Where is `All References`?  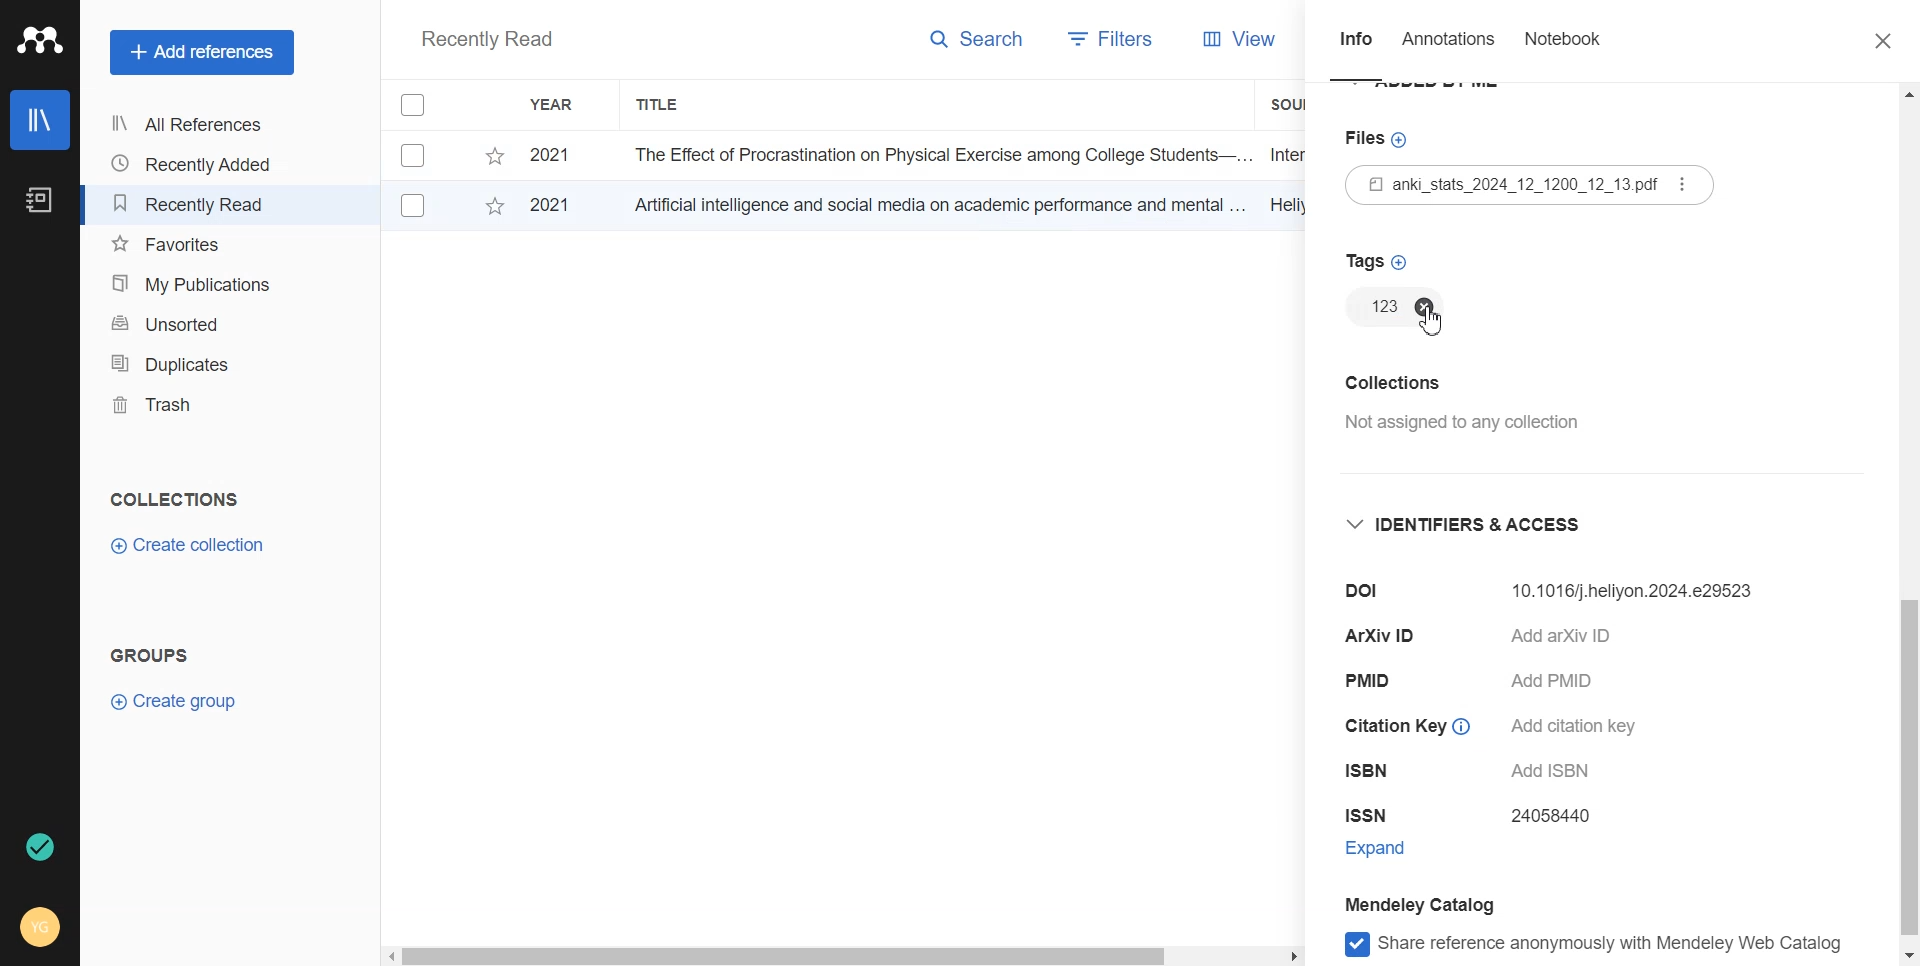
All References is located at coordinates (195, 124).